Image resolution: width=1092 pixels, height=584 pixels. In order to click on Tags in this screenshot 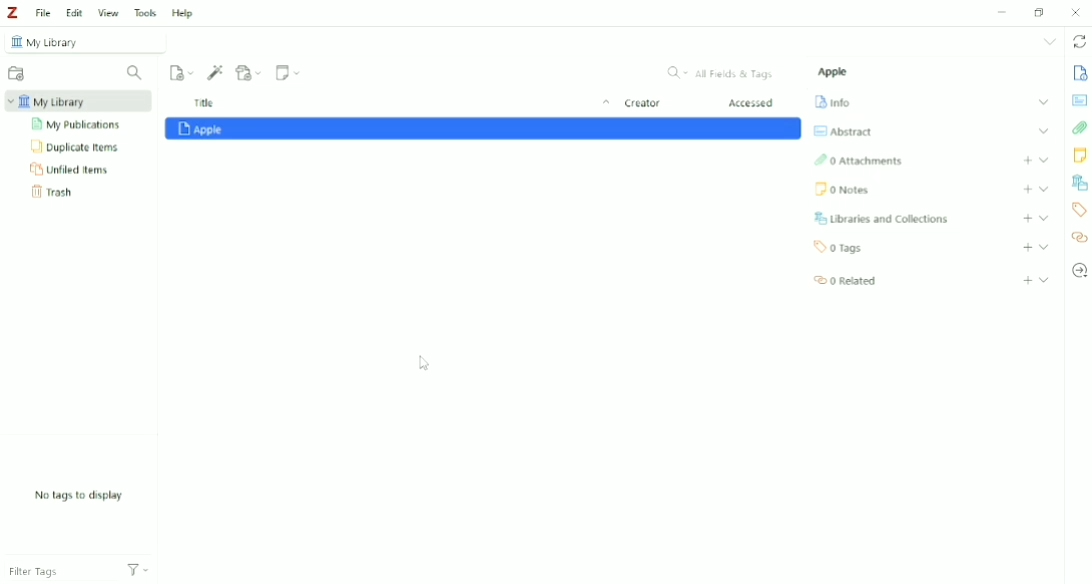, I will do `click(1080, 210)`.